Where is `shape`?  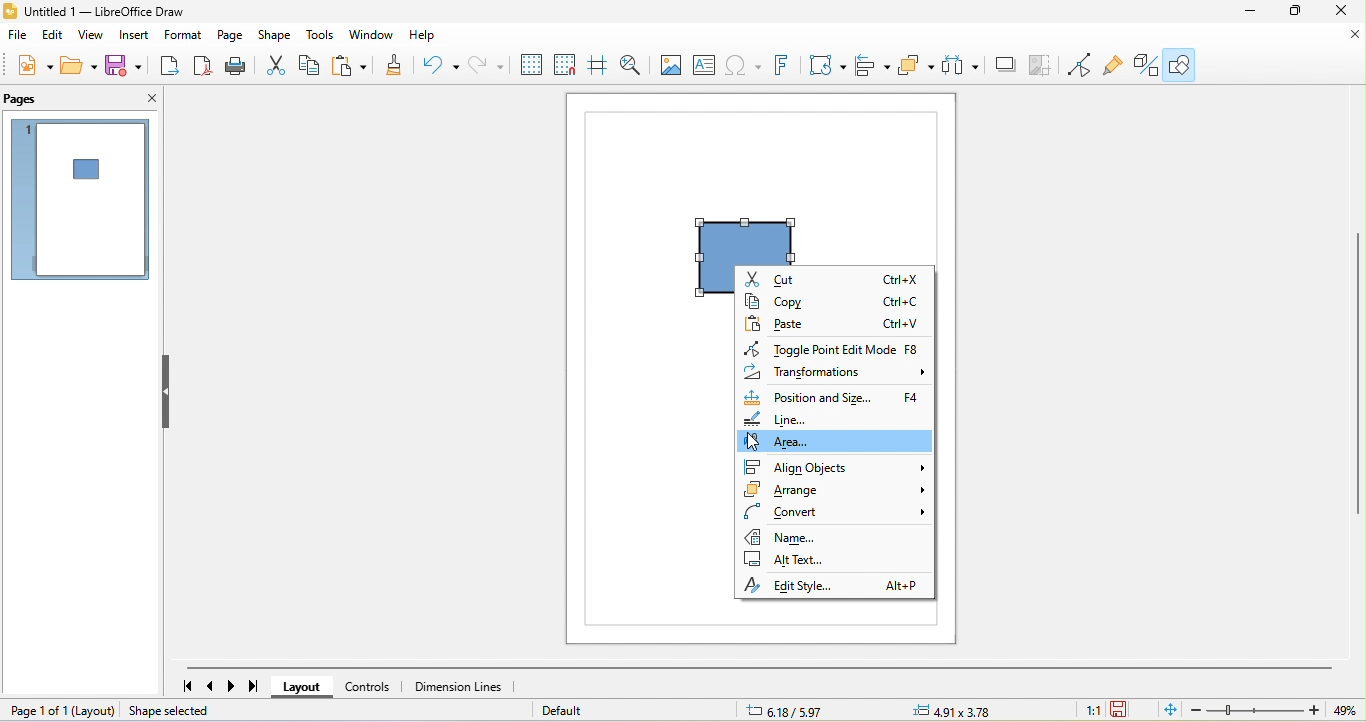 shape is located at coordinates (278, 37).